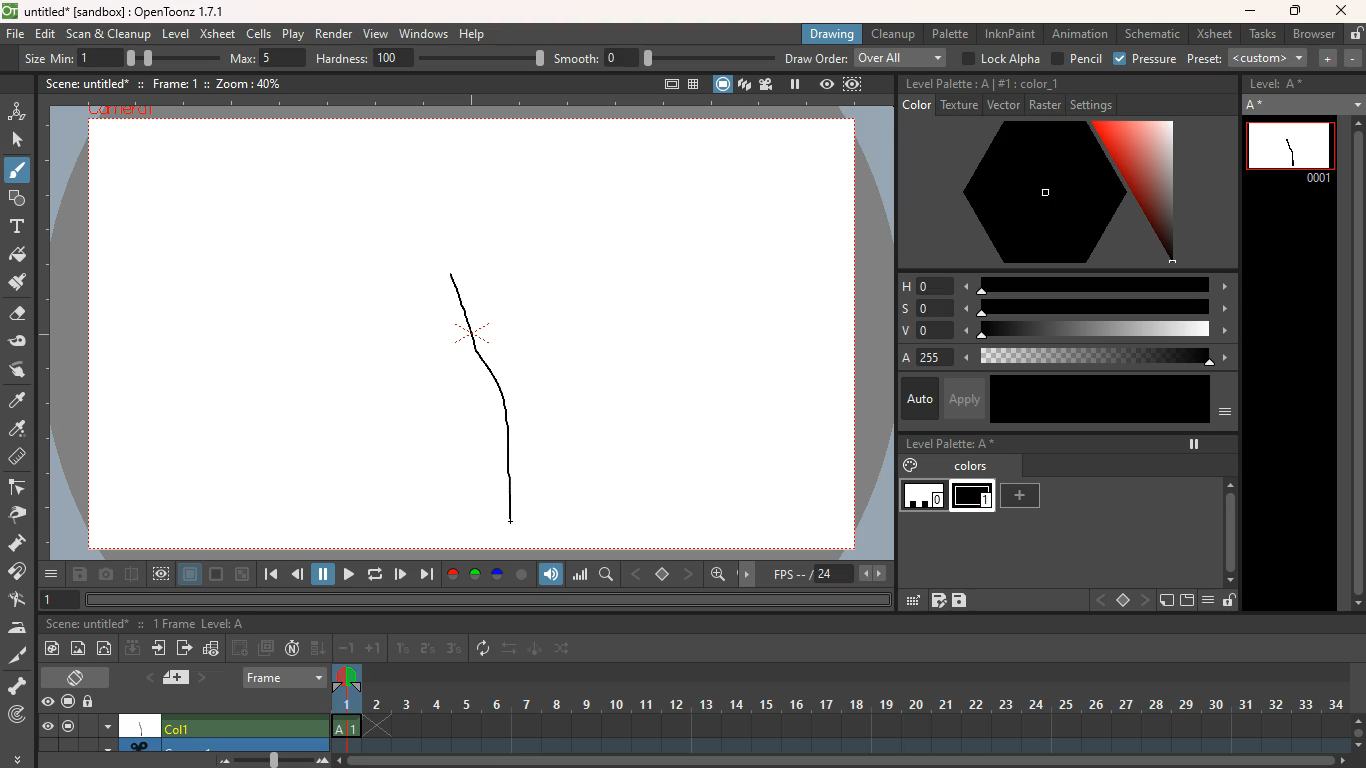 Image resolution: width=1366 pixels, height=768 pixels. What do you see at coordinates (48, 727) in the screenshot?
I see `eye` at bounding box center [48, 727].